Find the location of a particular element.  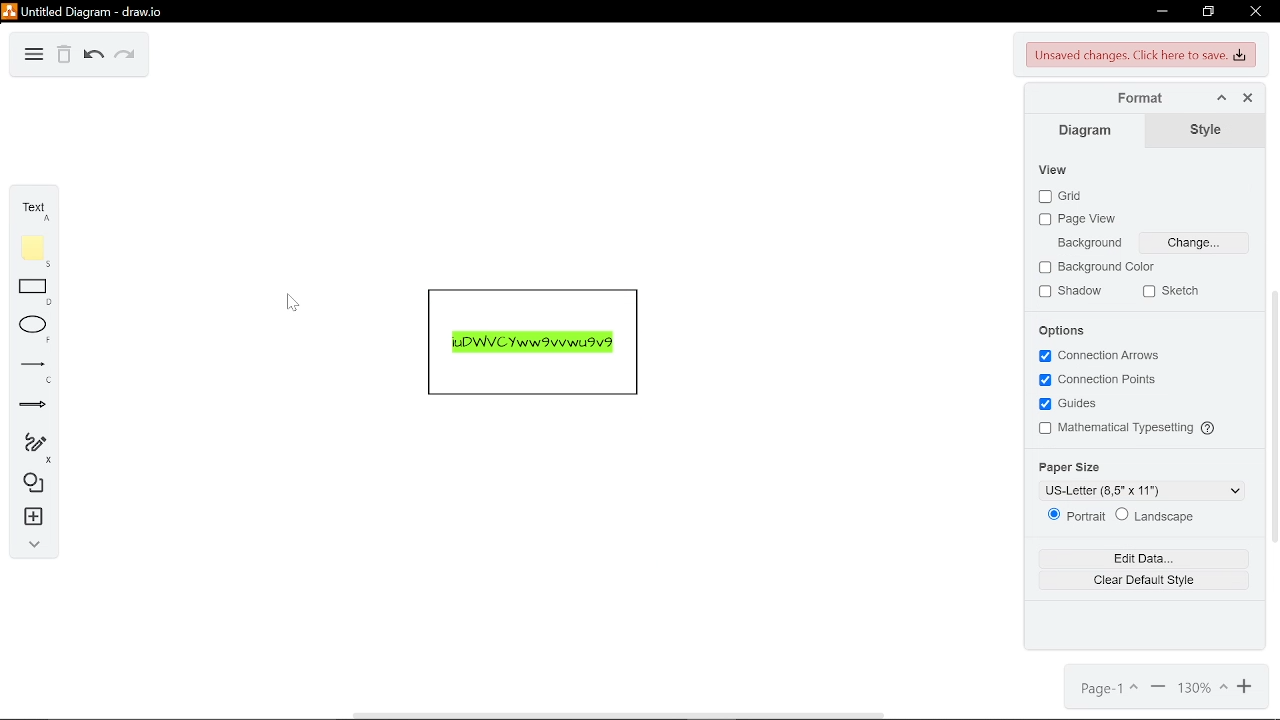

diagram is located at coordinates (1090, 131).